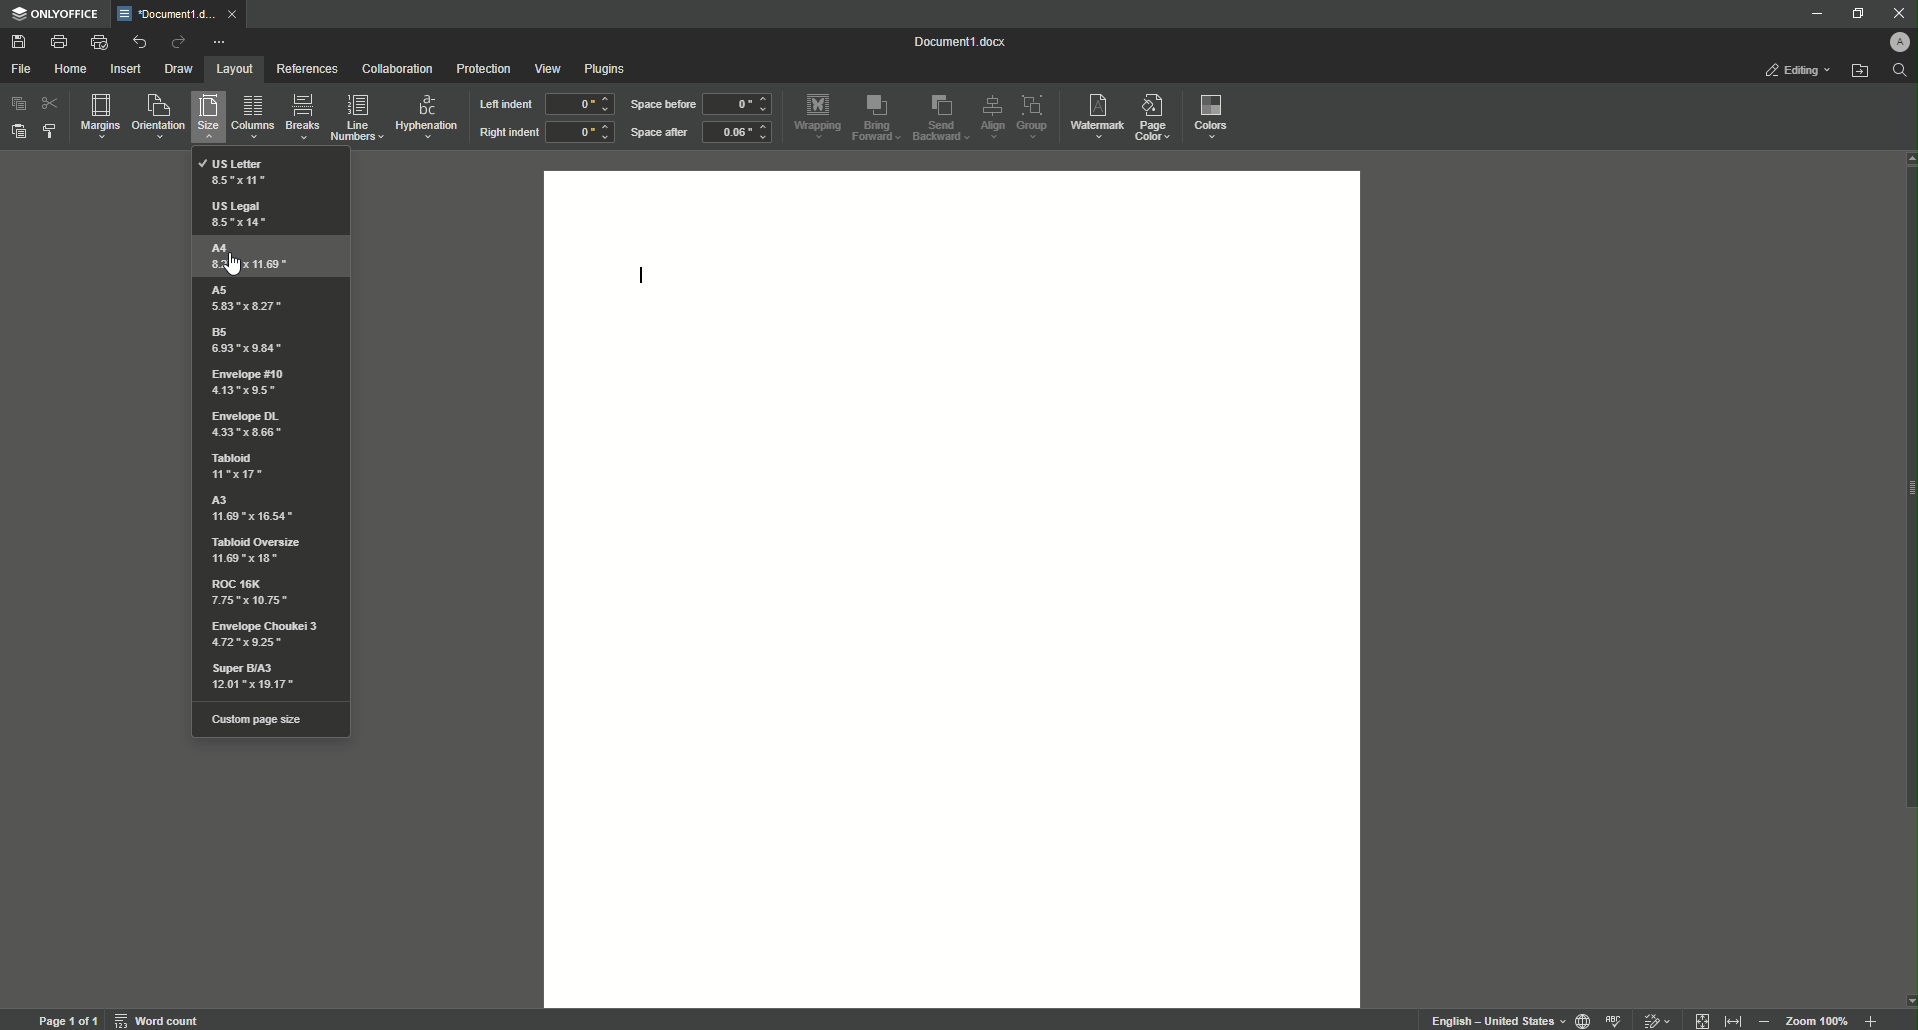 This screenshot has height=1030, width=1918. What do you see at coordinates (1488, 1017) in the screenshot?
I see `English - United States` at bounding box center [1488, 1017].